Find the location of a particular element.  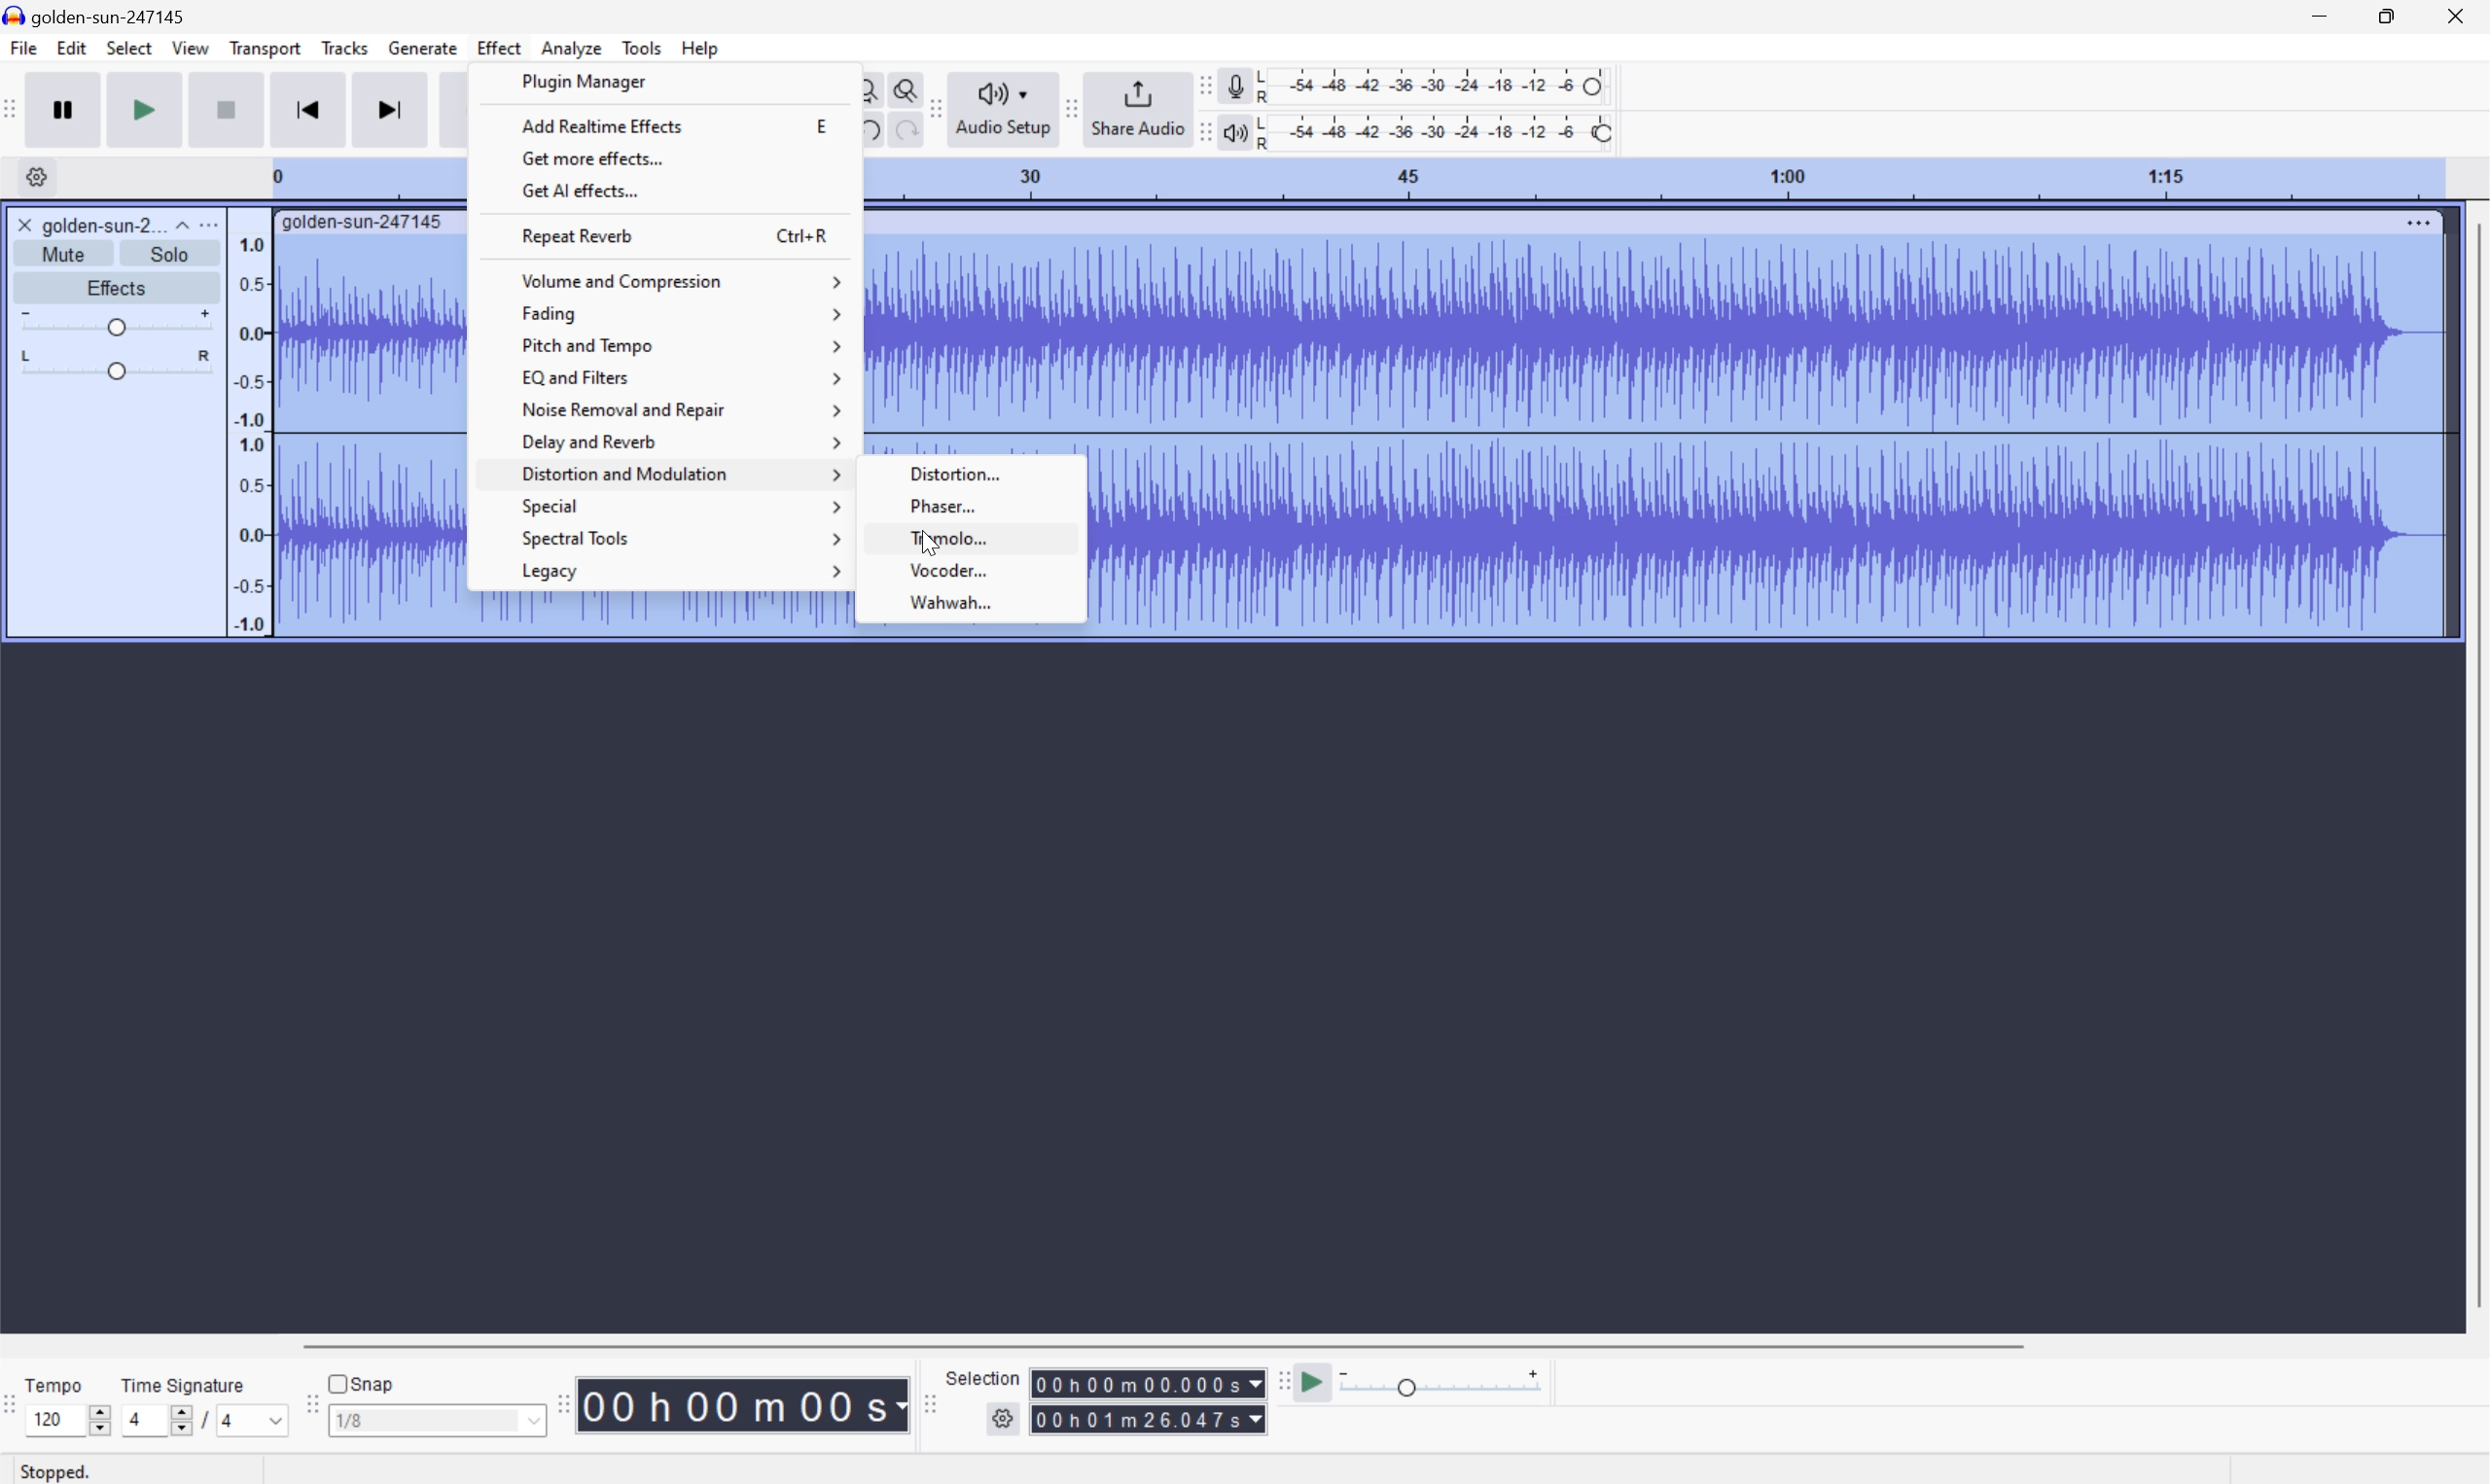

E is located at coordinates (819, 127).